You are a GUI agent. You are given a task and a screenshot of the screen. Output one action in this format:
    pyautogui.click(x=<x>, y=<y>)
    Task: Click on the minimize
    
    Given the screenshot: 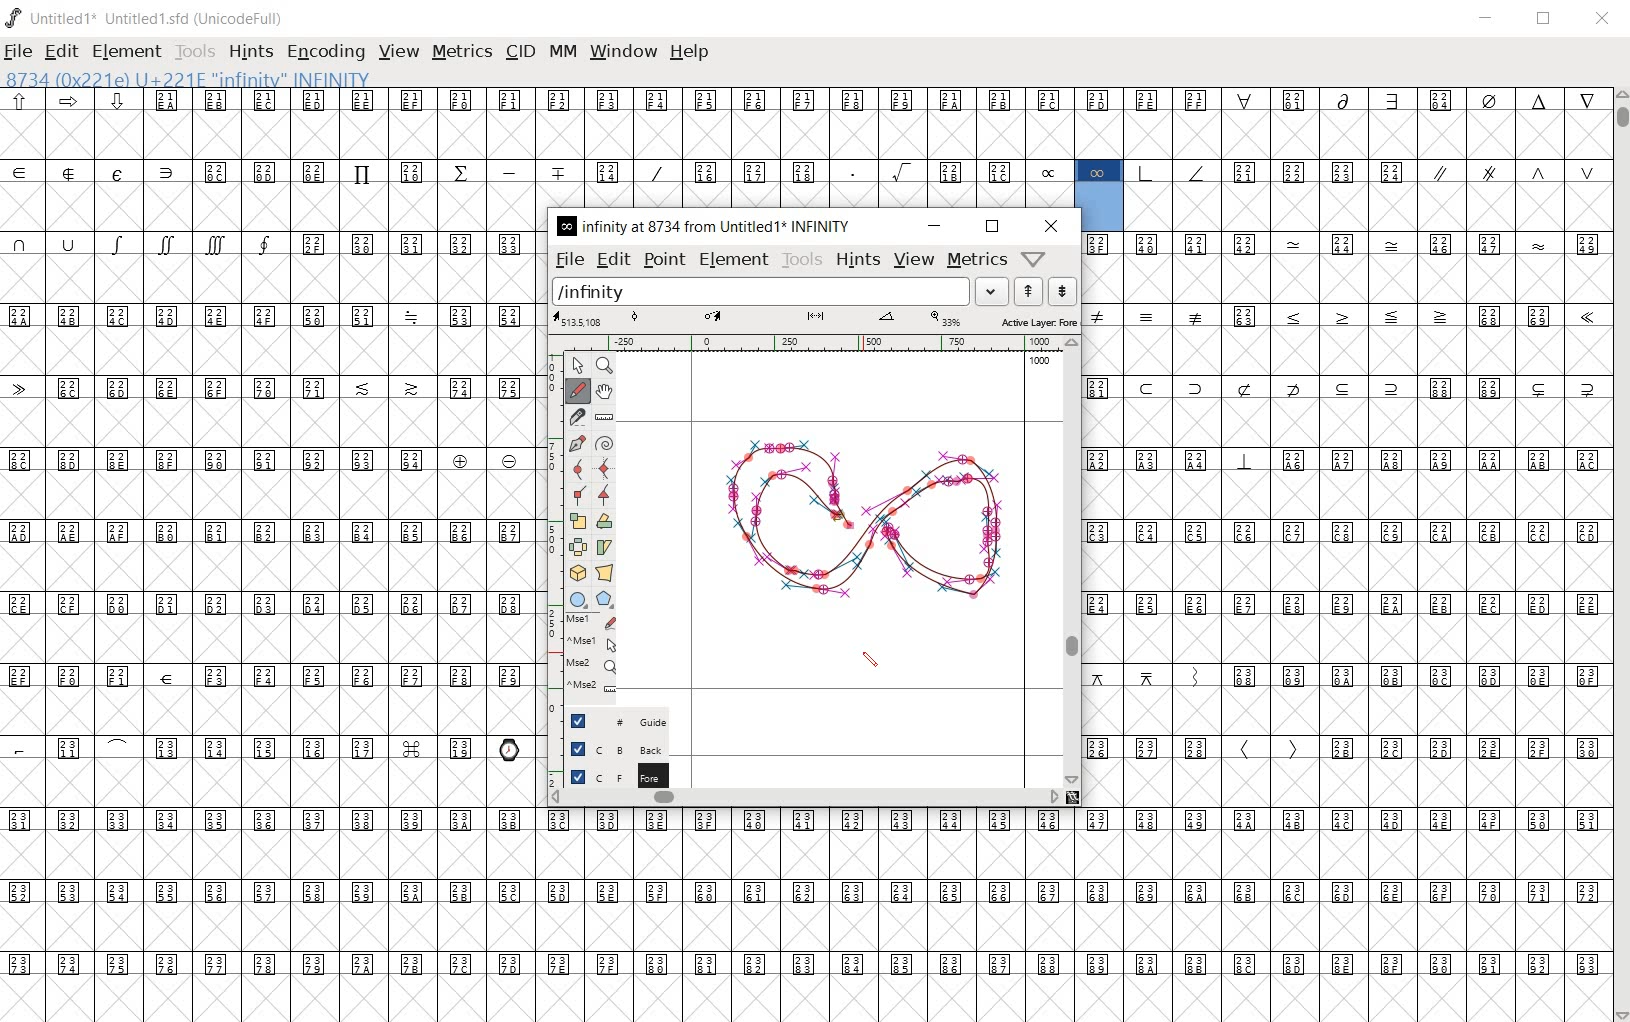 What is the action you would take?
    pyautogui.click(x=935, y=226)
    